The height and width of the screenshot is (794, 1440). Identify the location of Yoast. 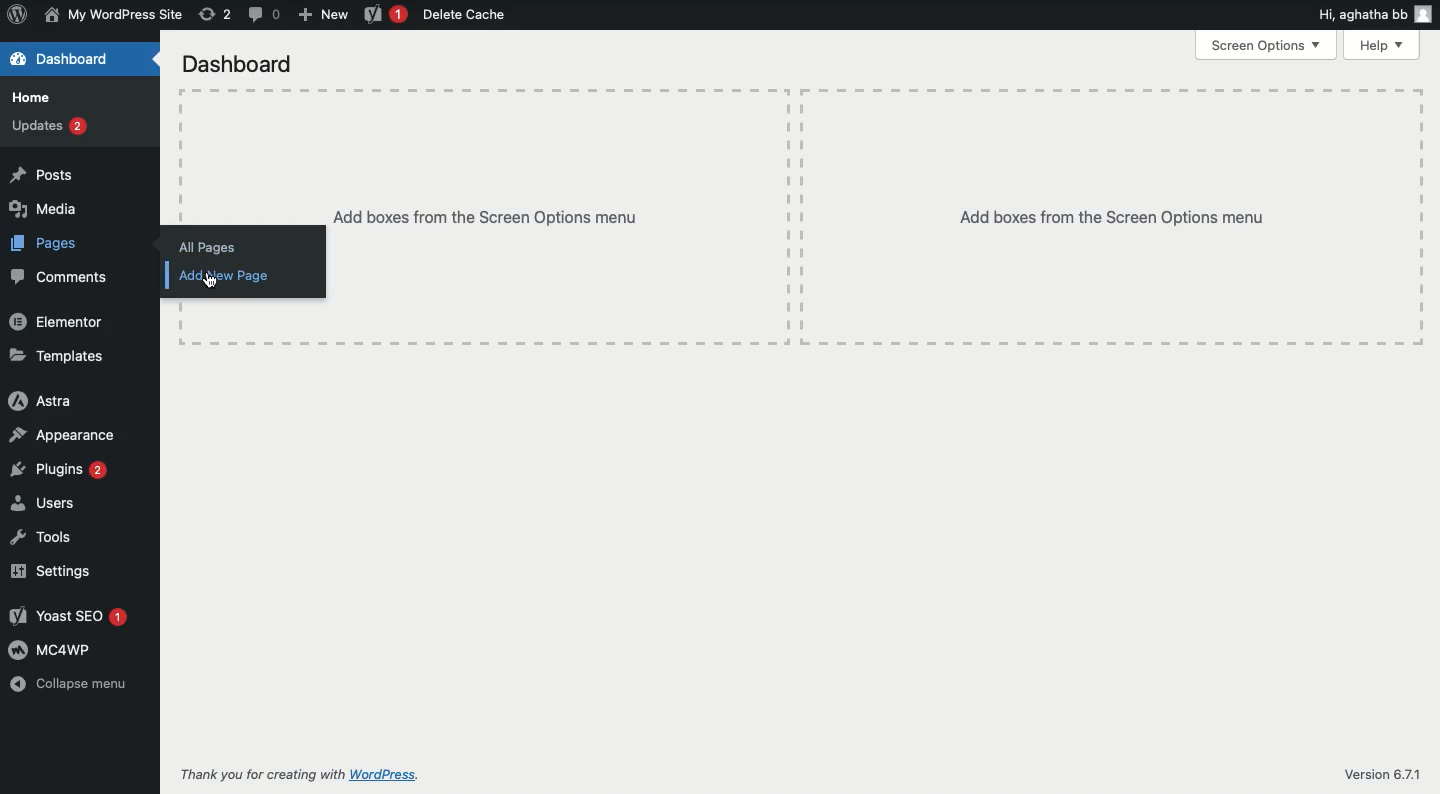
(385, 16).